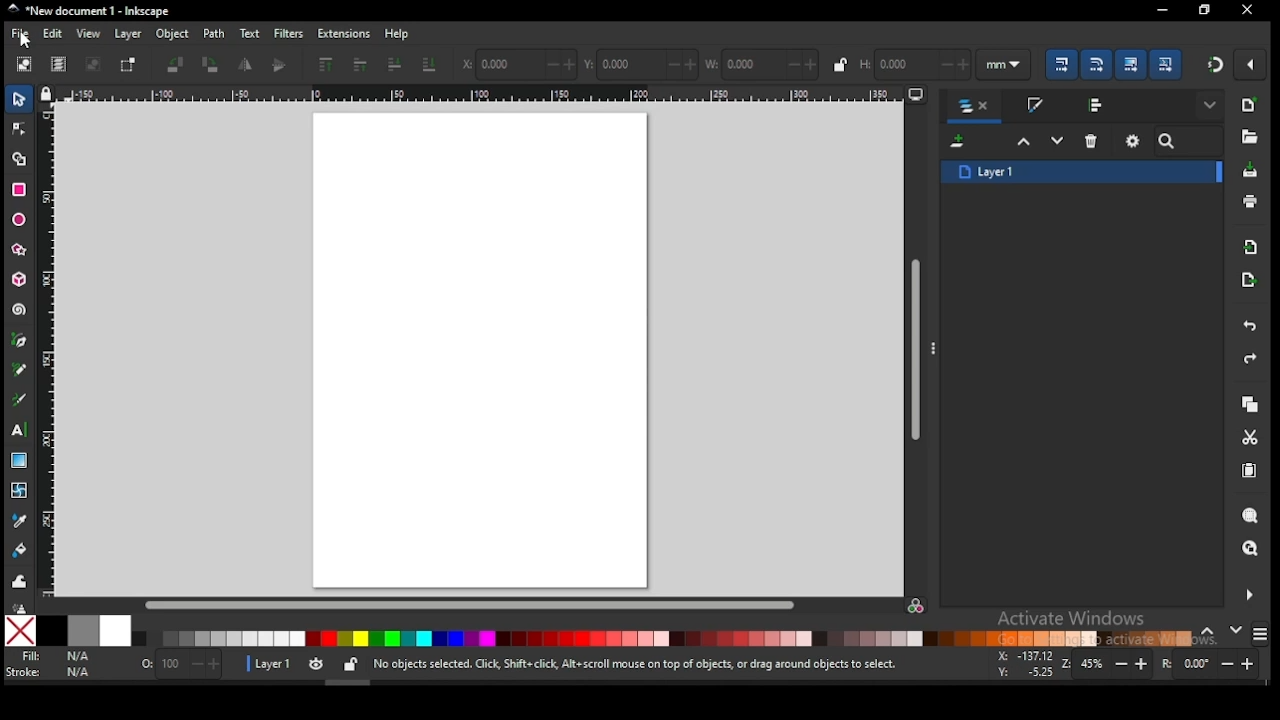 Image resolution: width=1280 pixels, height=720 pixels. What do you see at coordinates (431, 66) in the screenshot?
I see `lower to bottom` at bounding box center [431, 66].